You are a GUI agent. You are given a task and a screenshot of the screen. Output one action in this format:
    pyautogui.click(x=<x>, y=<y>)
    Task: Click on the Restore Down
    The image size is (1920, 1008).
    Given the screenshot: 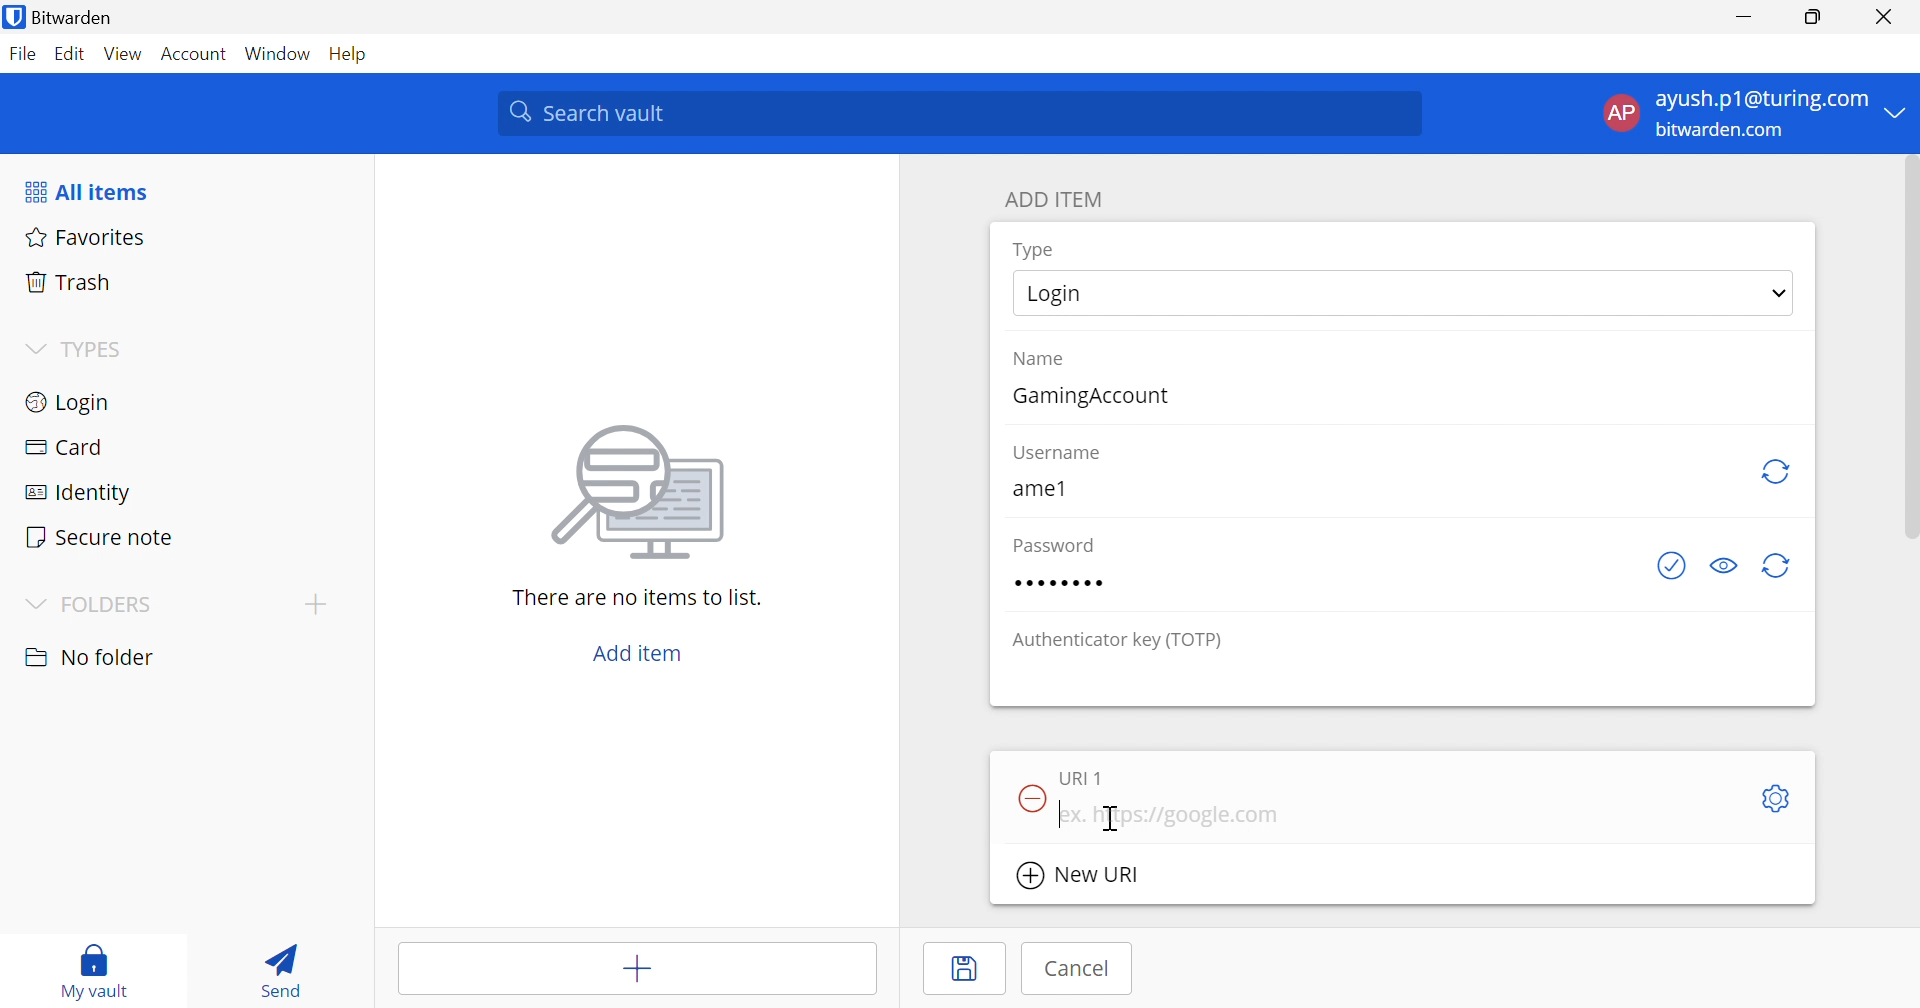 What is the action you would take?
    pyautogui.click(x=1815, y=18)
    